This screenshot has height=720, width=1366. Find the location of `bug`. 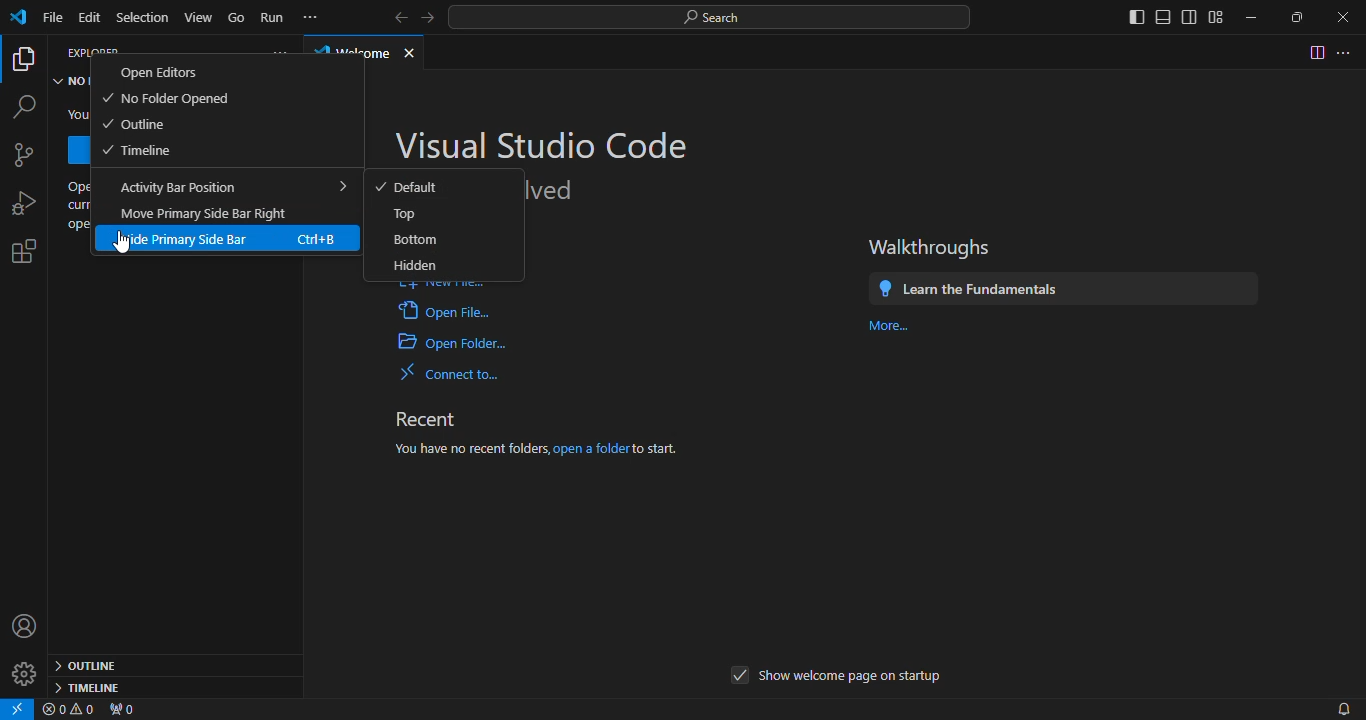

bug is located at coordinates (21, 202).